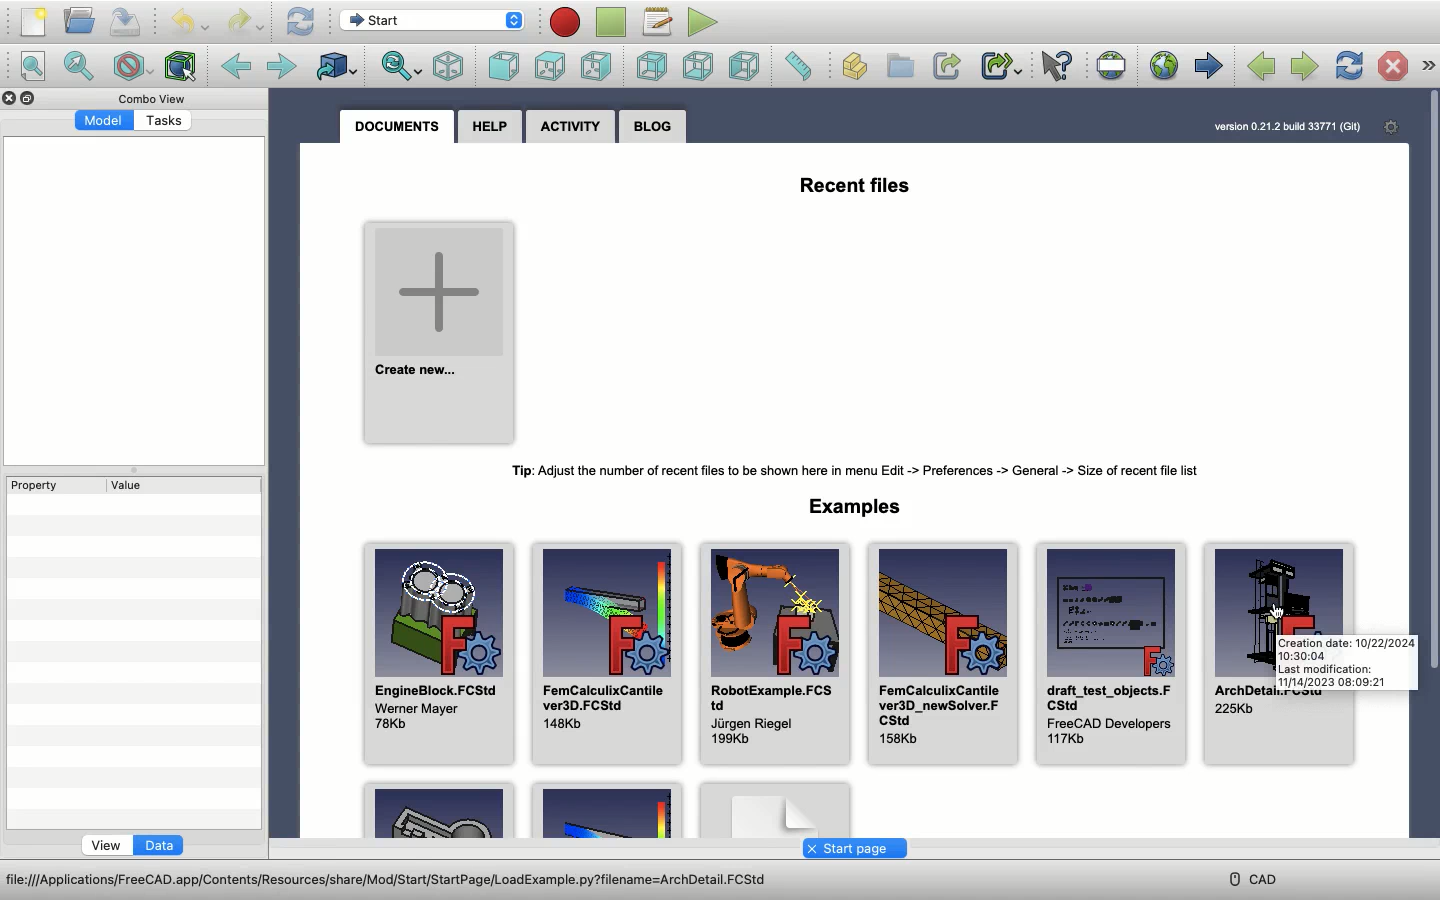  What do you see at coordinates (567, 125) in the screenshot?
I see `Activity` at bounding box center [567, 125].